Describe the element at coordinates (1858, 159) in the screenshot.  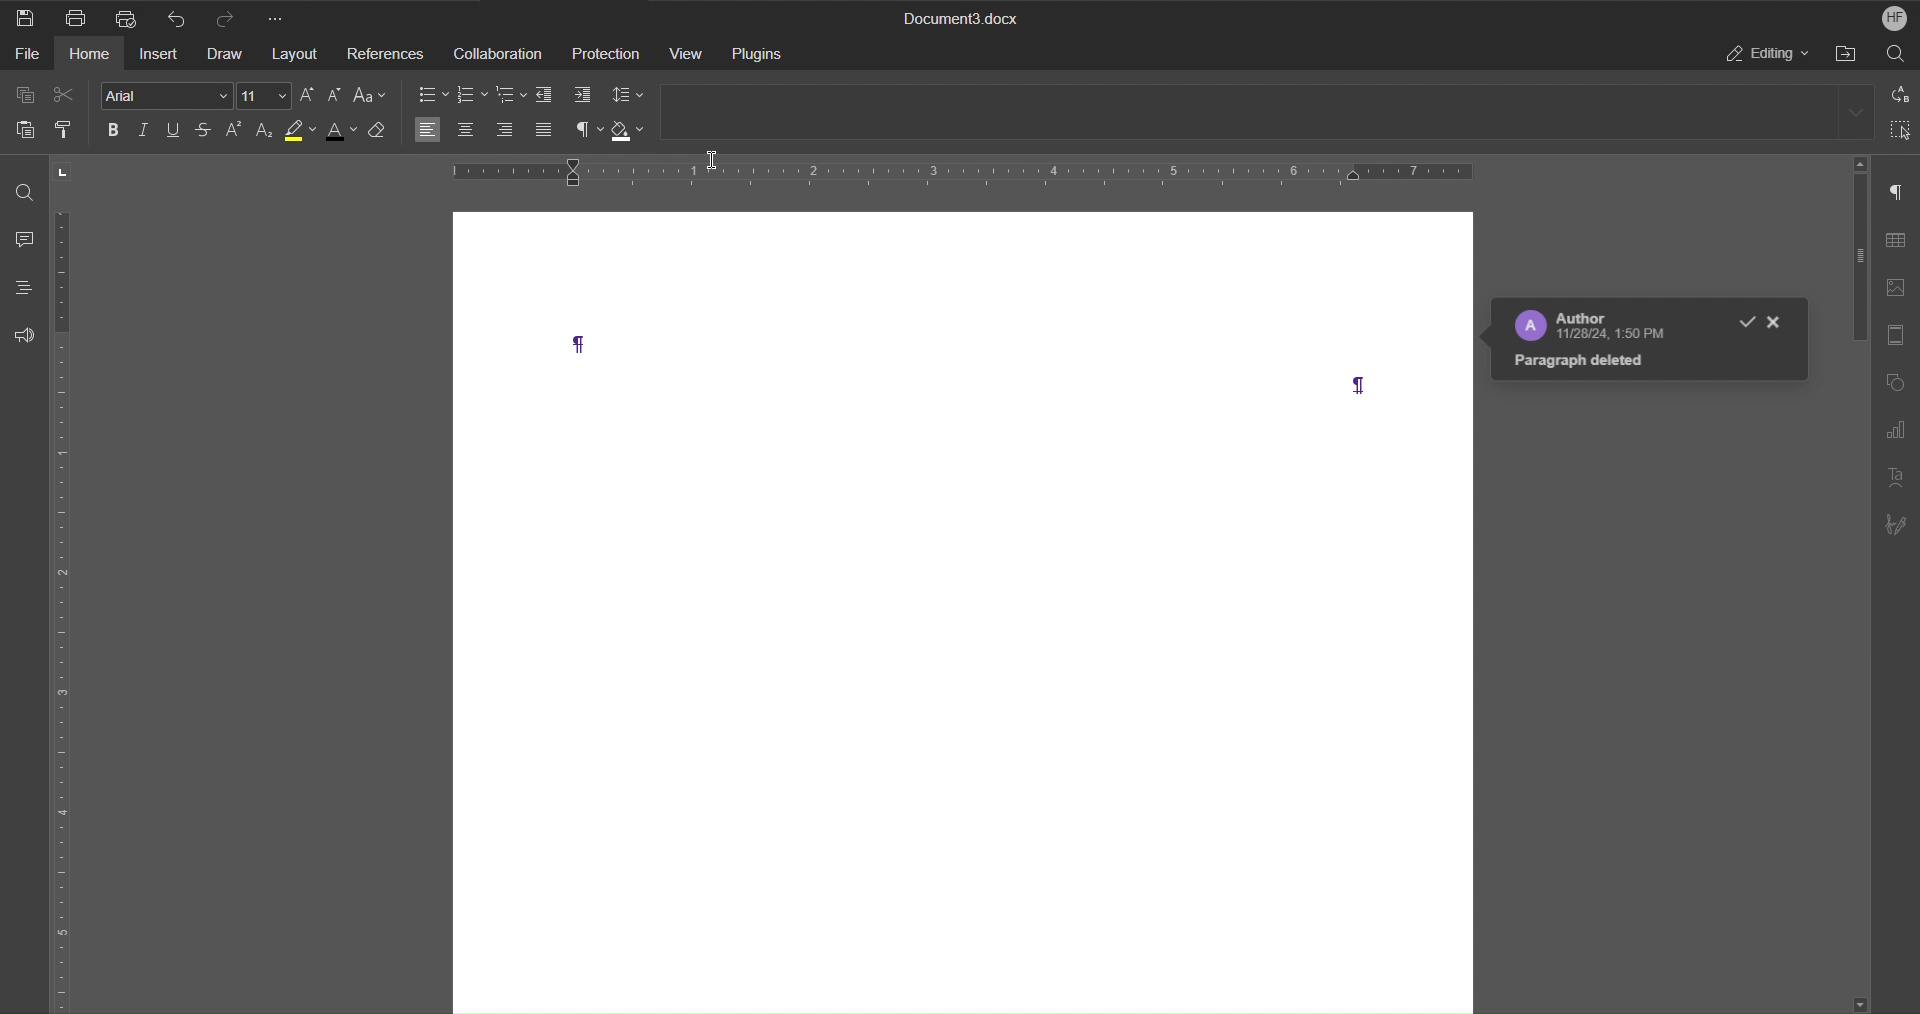
I see `Scroll up` at that location.